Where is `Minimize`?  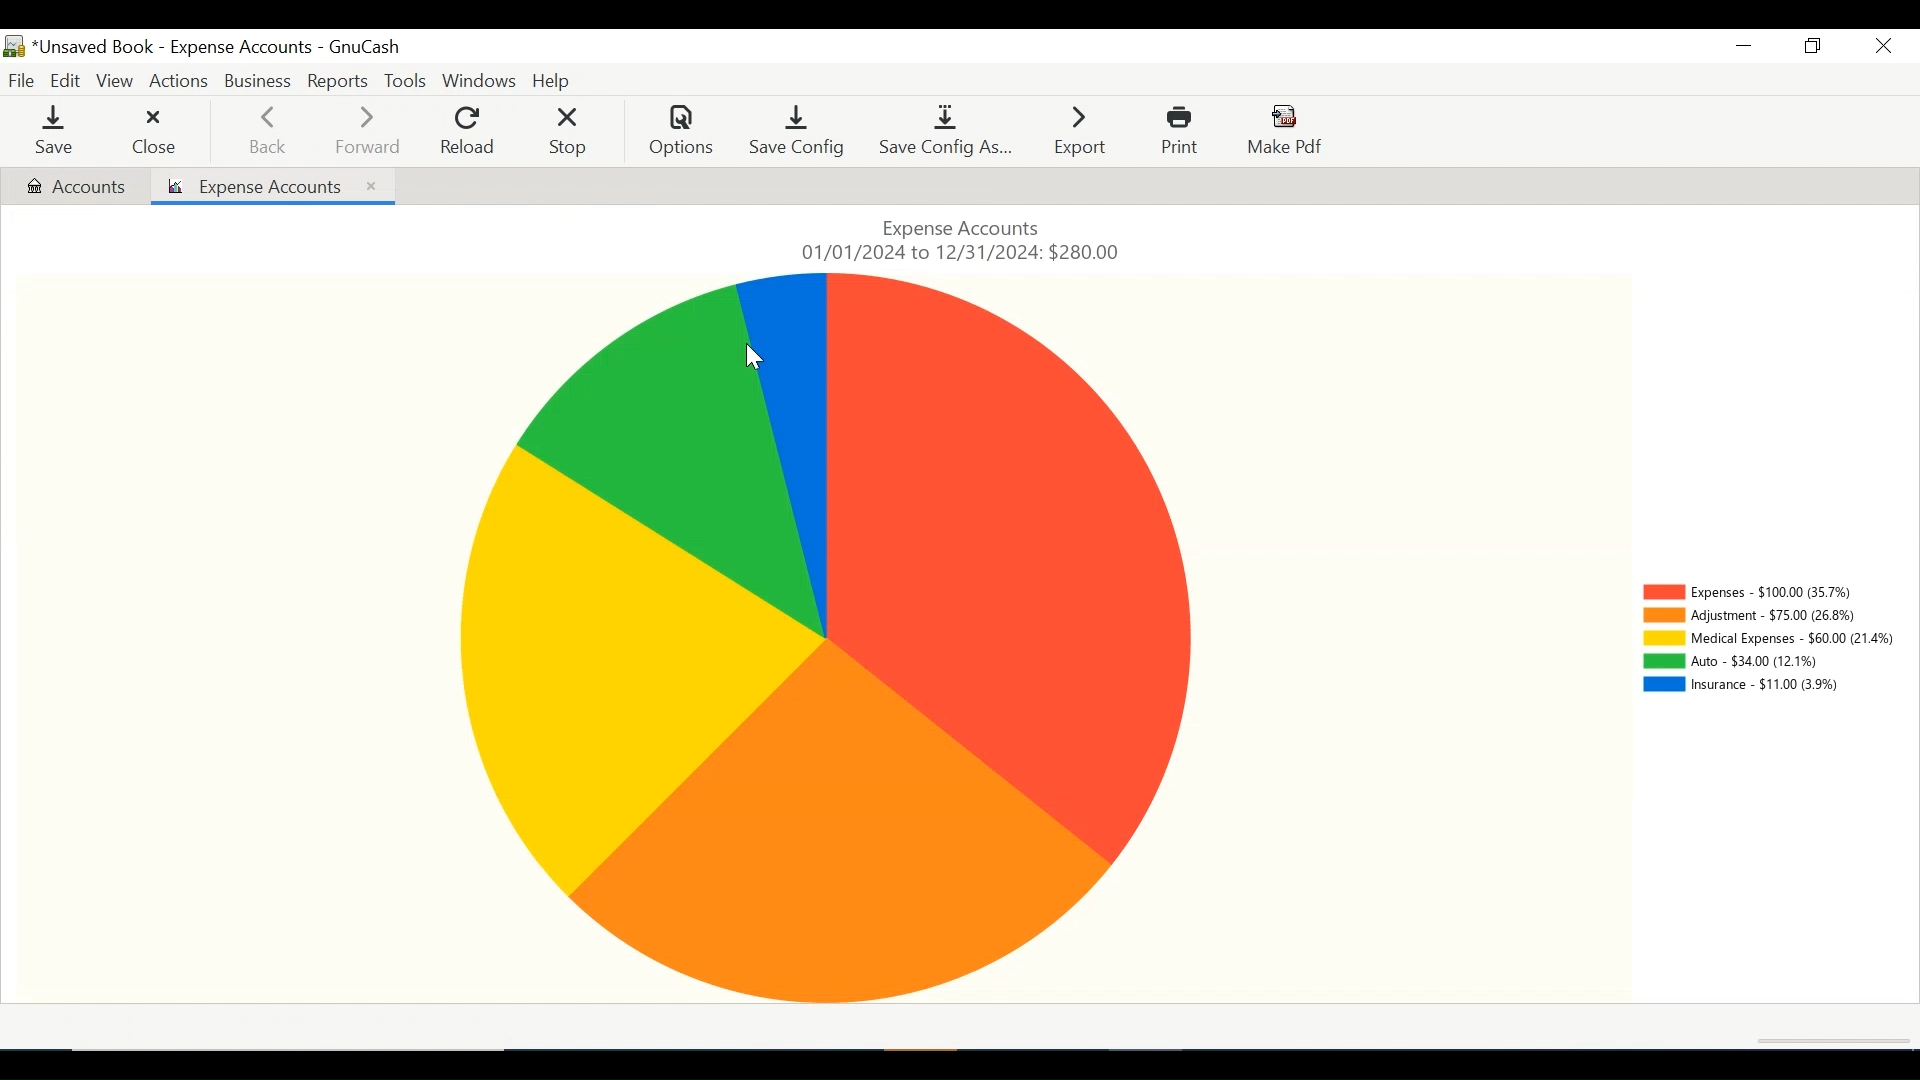 Minimize is located at coordinates (1744, 48).